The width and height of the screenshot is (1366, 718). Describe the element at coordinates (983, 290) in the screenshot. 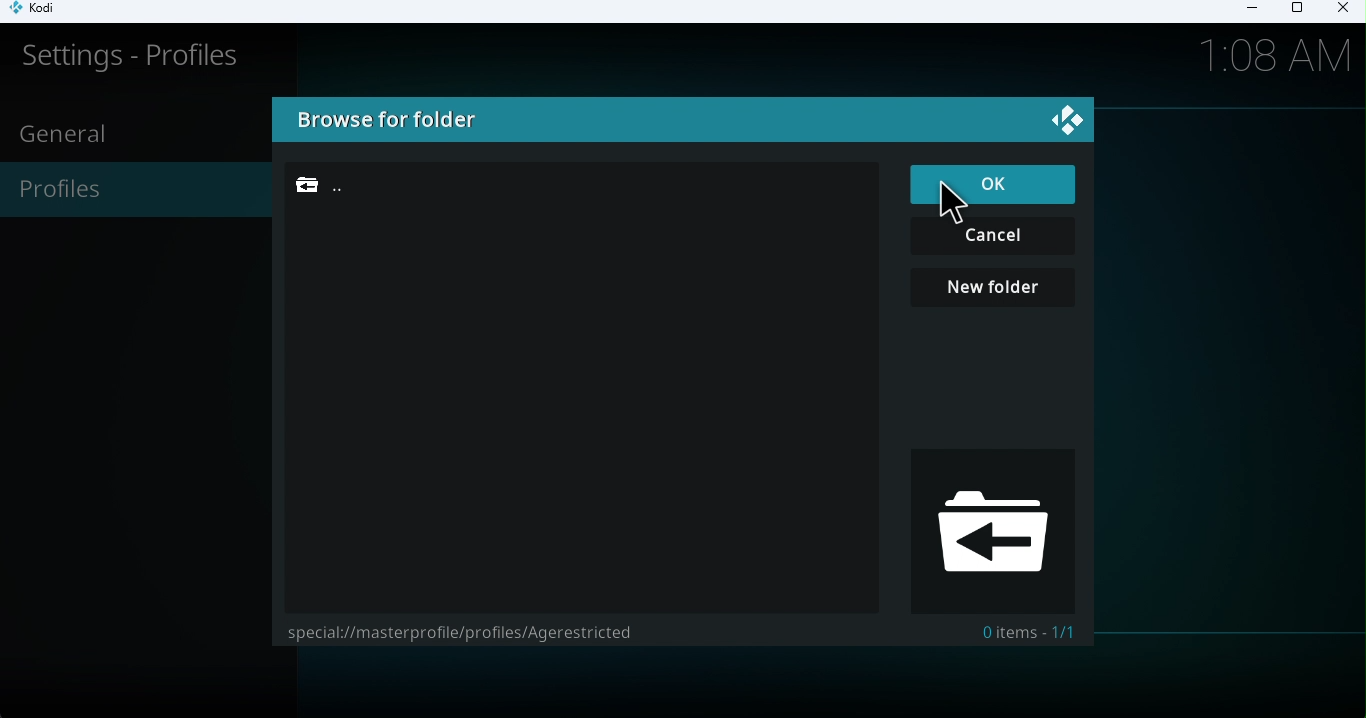

I see `New folder` at that location.